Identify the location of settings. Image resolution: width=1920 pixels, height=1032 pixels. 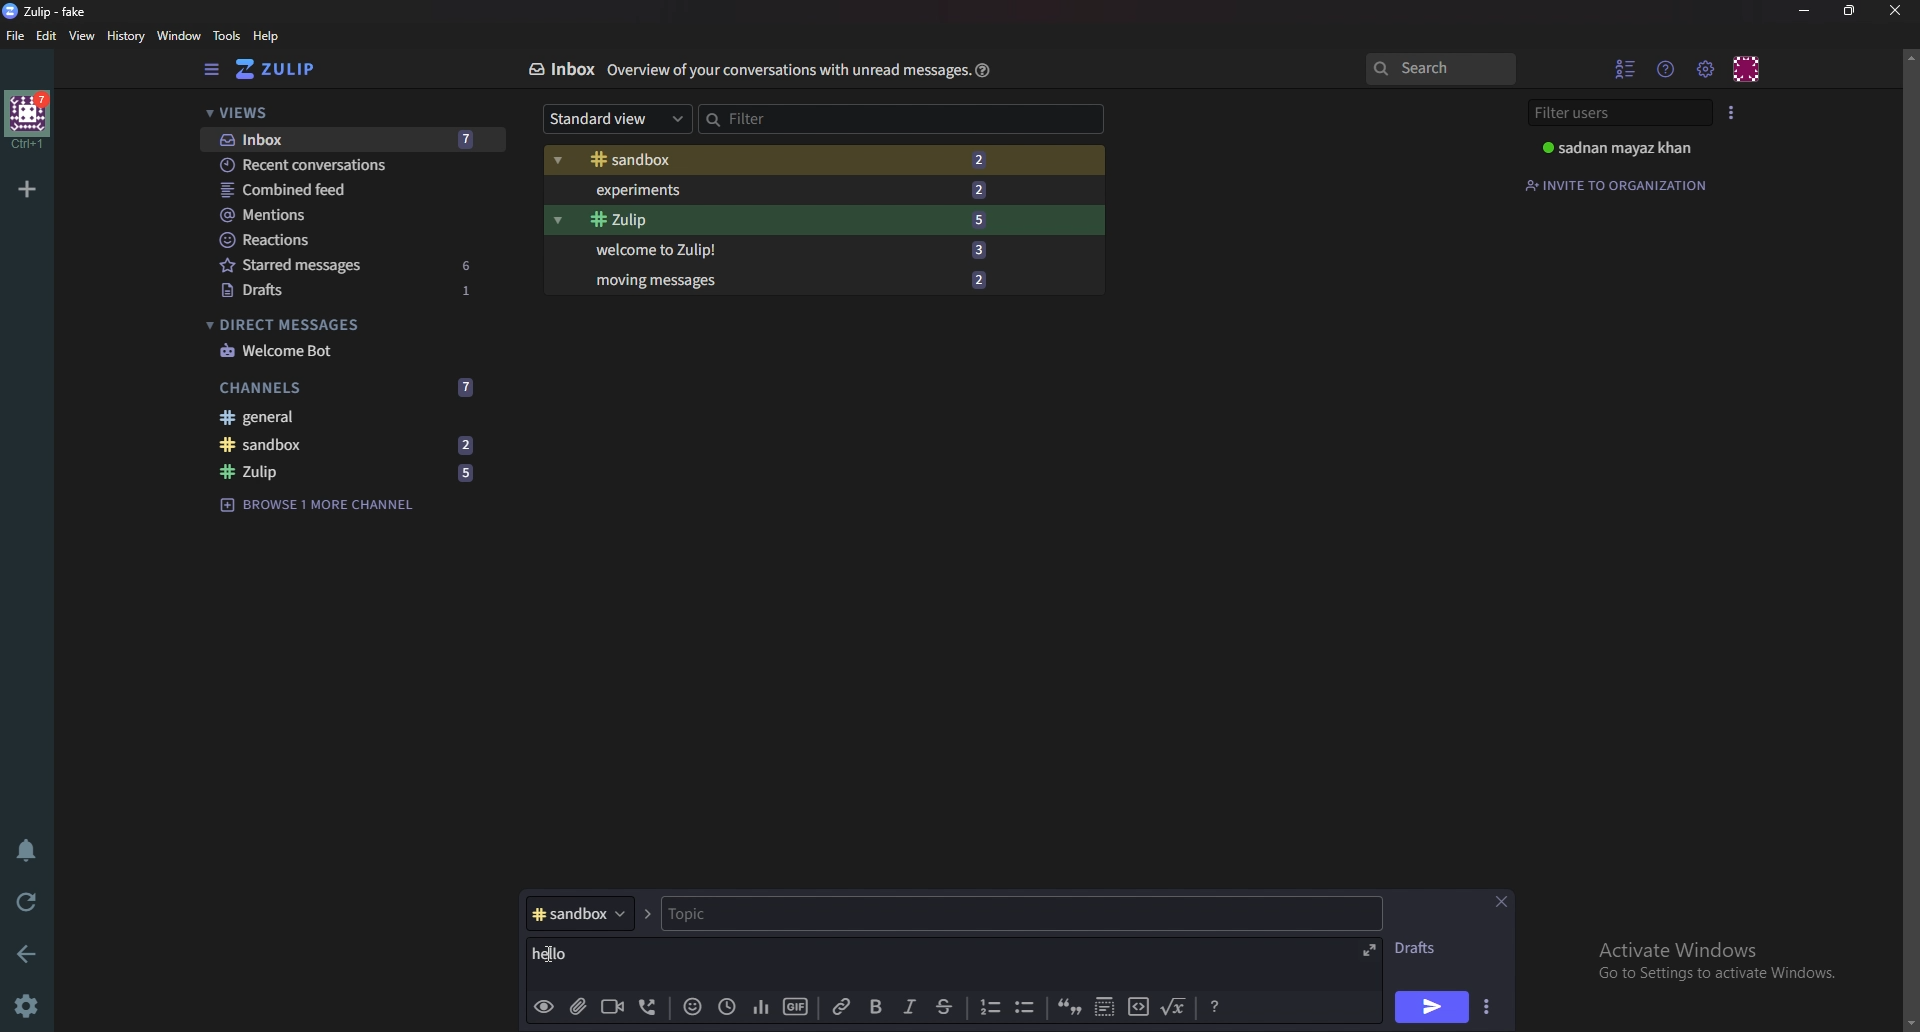
(30, 1003).